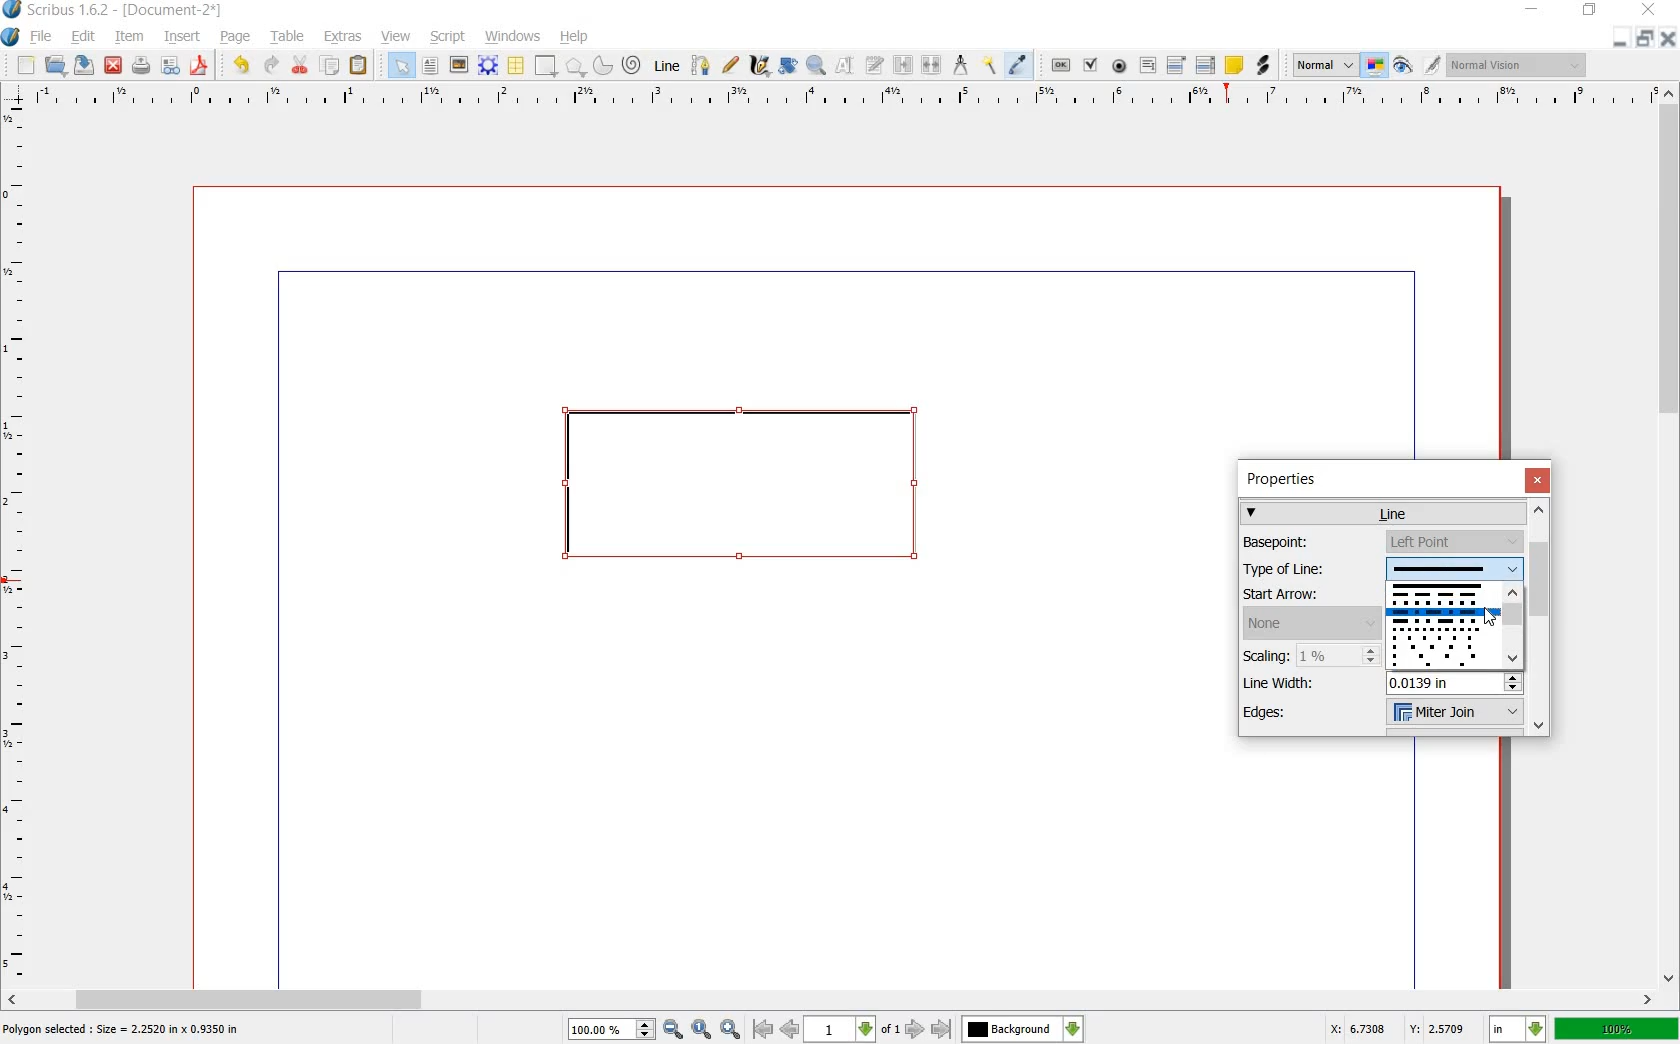 The height and width of the screenshot is (1044, 1680). Describe the element at coordinates (1023, 1029) in the screenshot. I see `select the current layer` at that location.